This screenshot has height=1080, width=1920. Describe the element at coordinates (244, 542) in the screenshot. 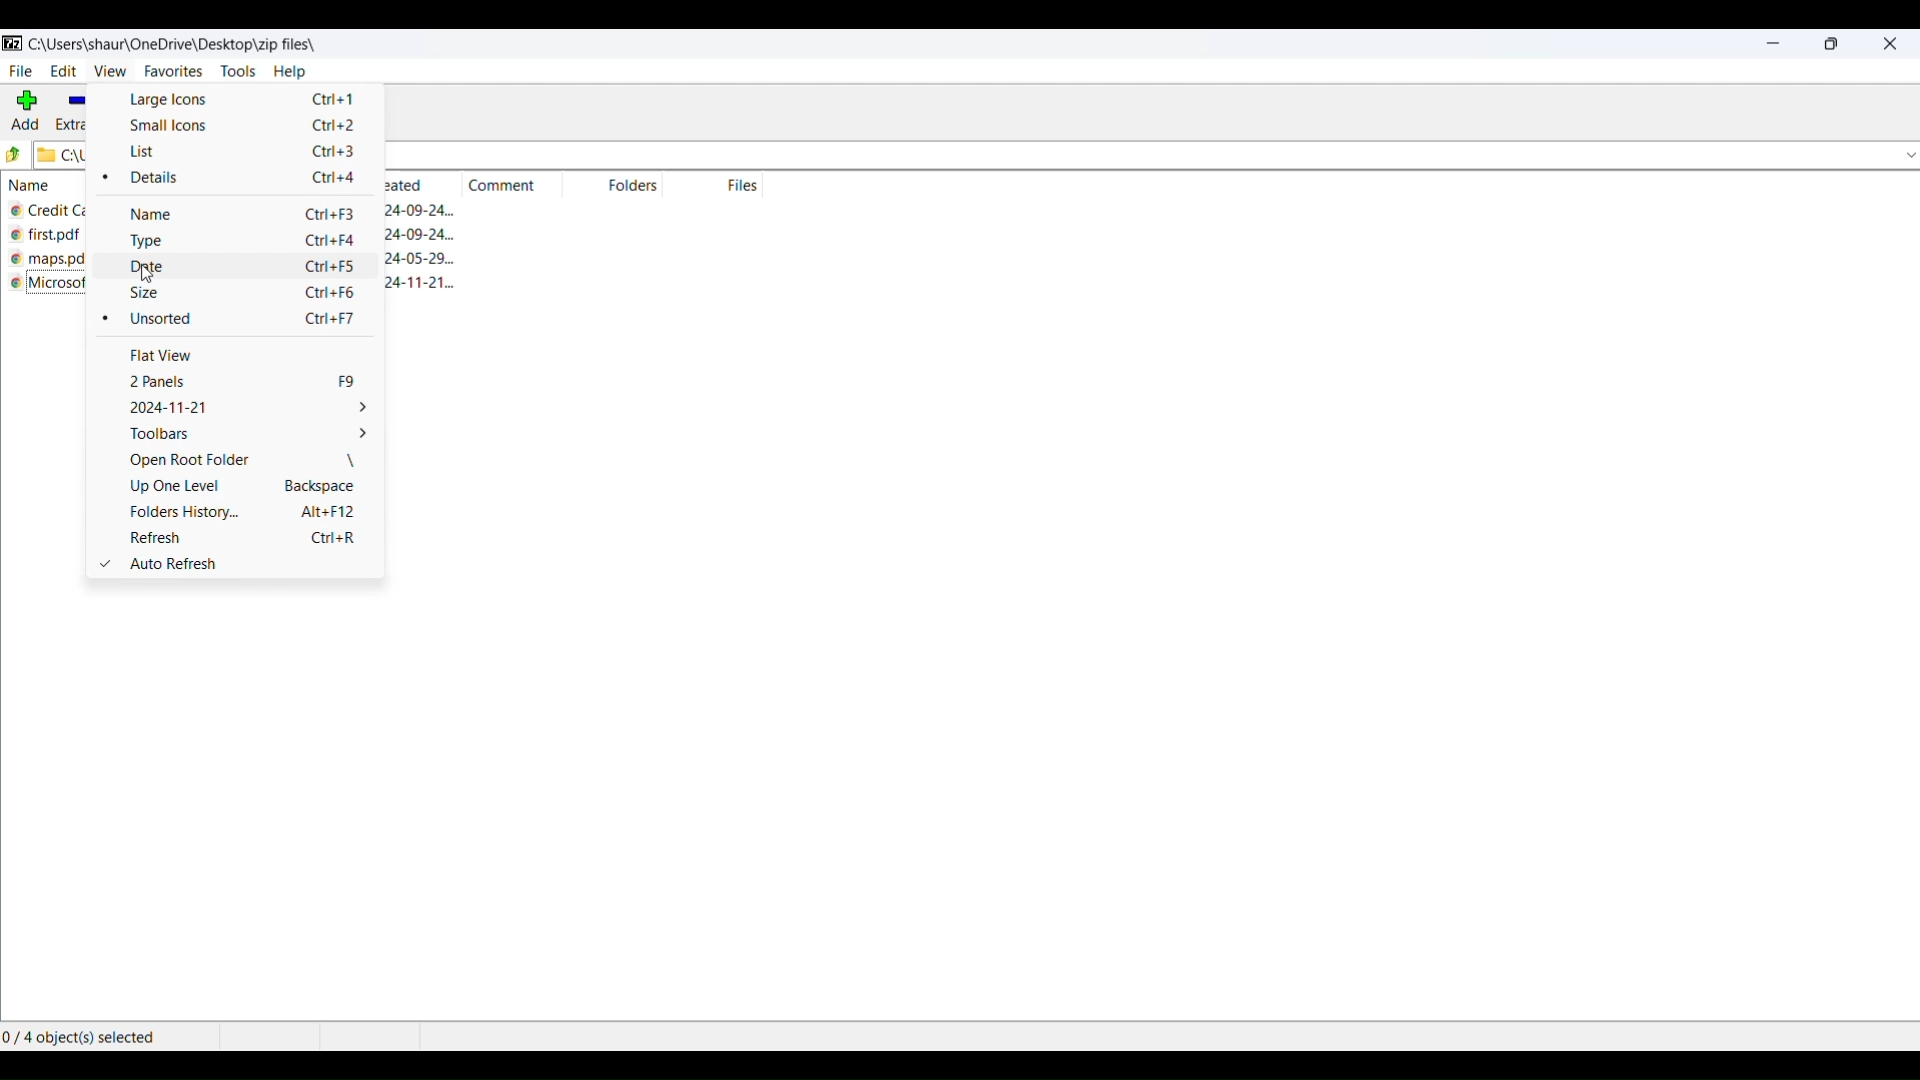

I see `refresh` at that location.